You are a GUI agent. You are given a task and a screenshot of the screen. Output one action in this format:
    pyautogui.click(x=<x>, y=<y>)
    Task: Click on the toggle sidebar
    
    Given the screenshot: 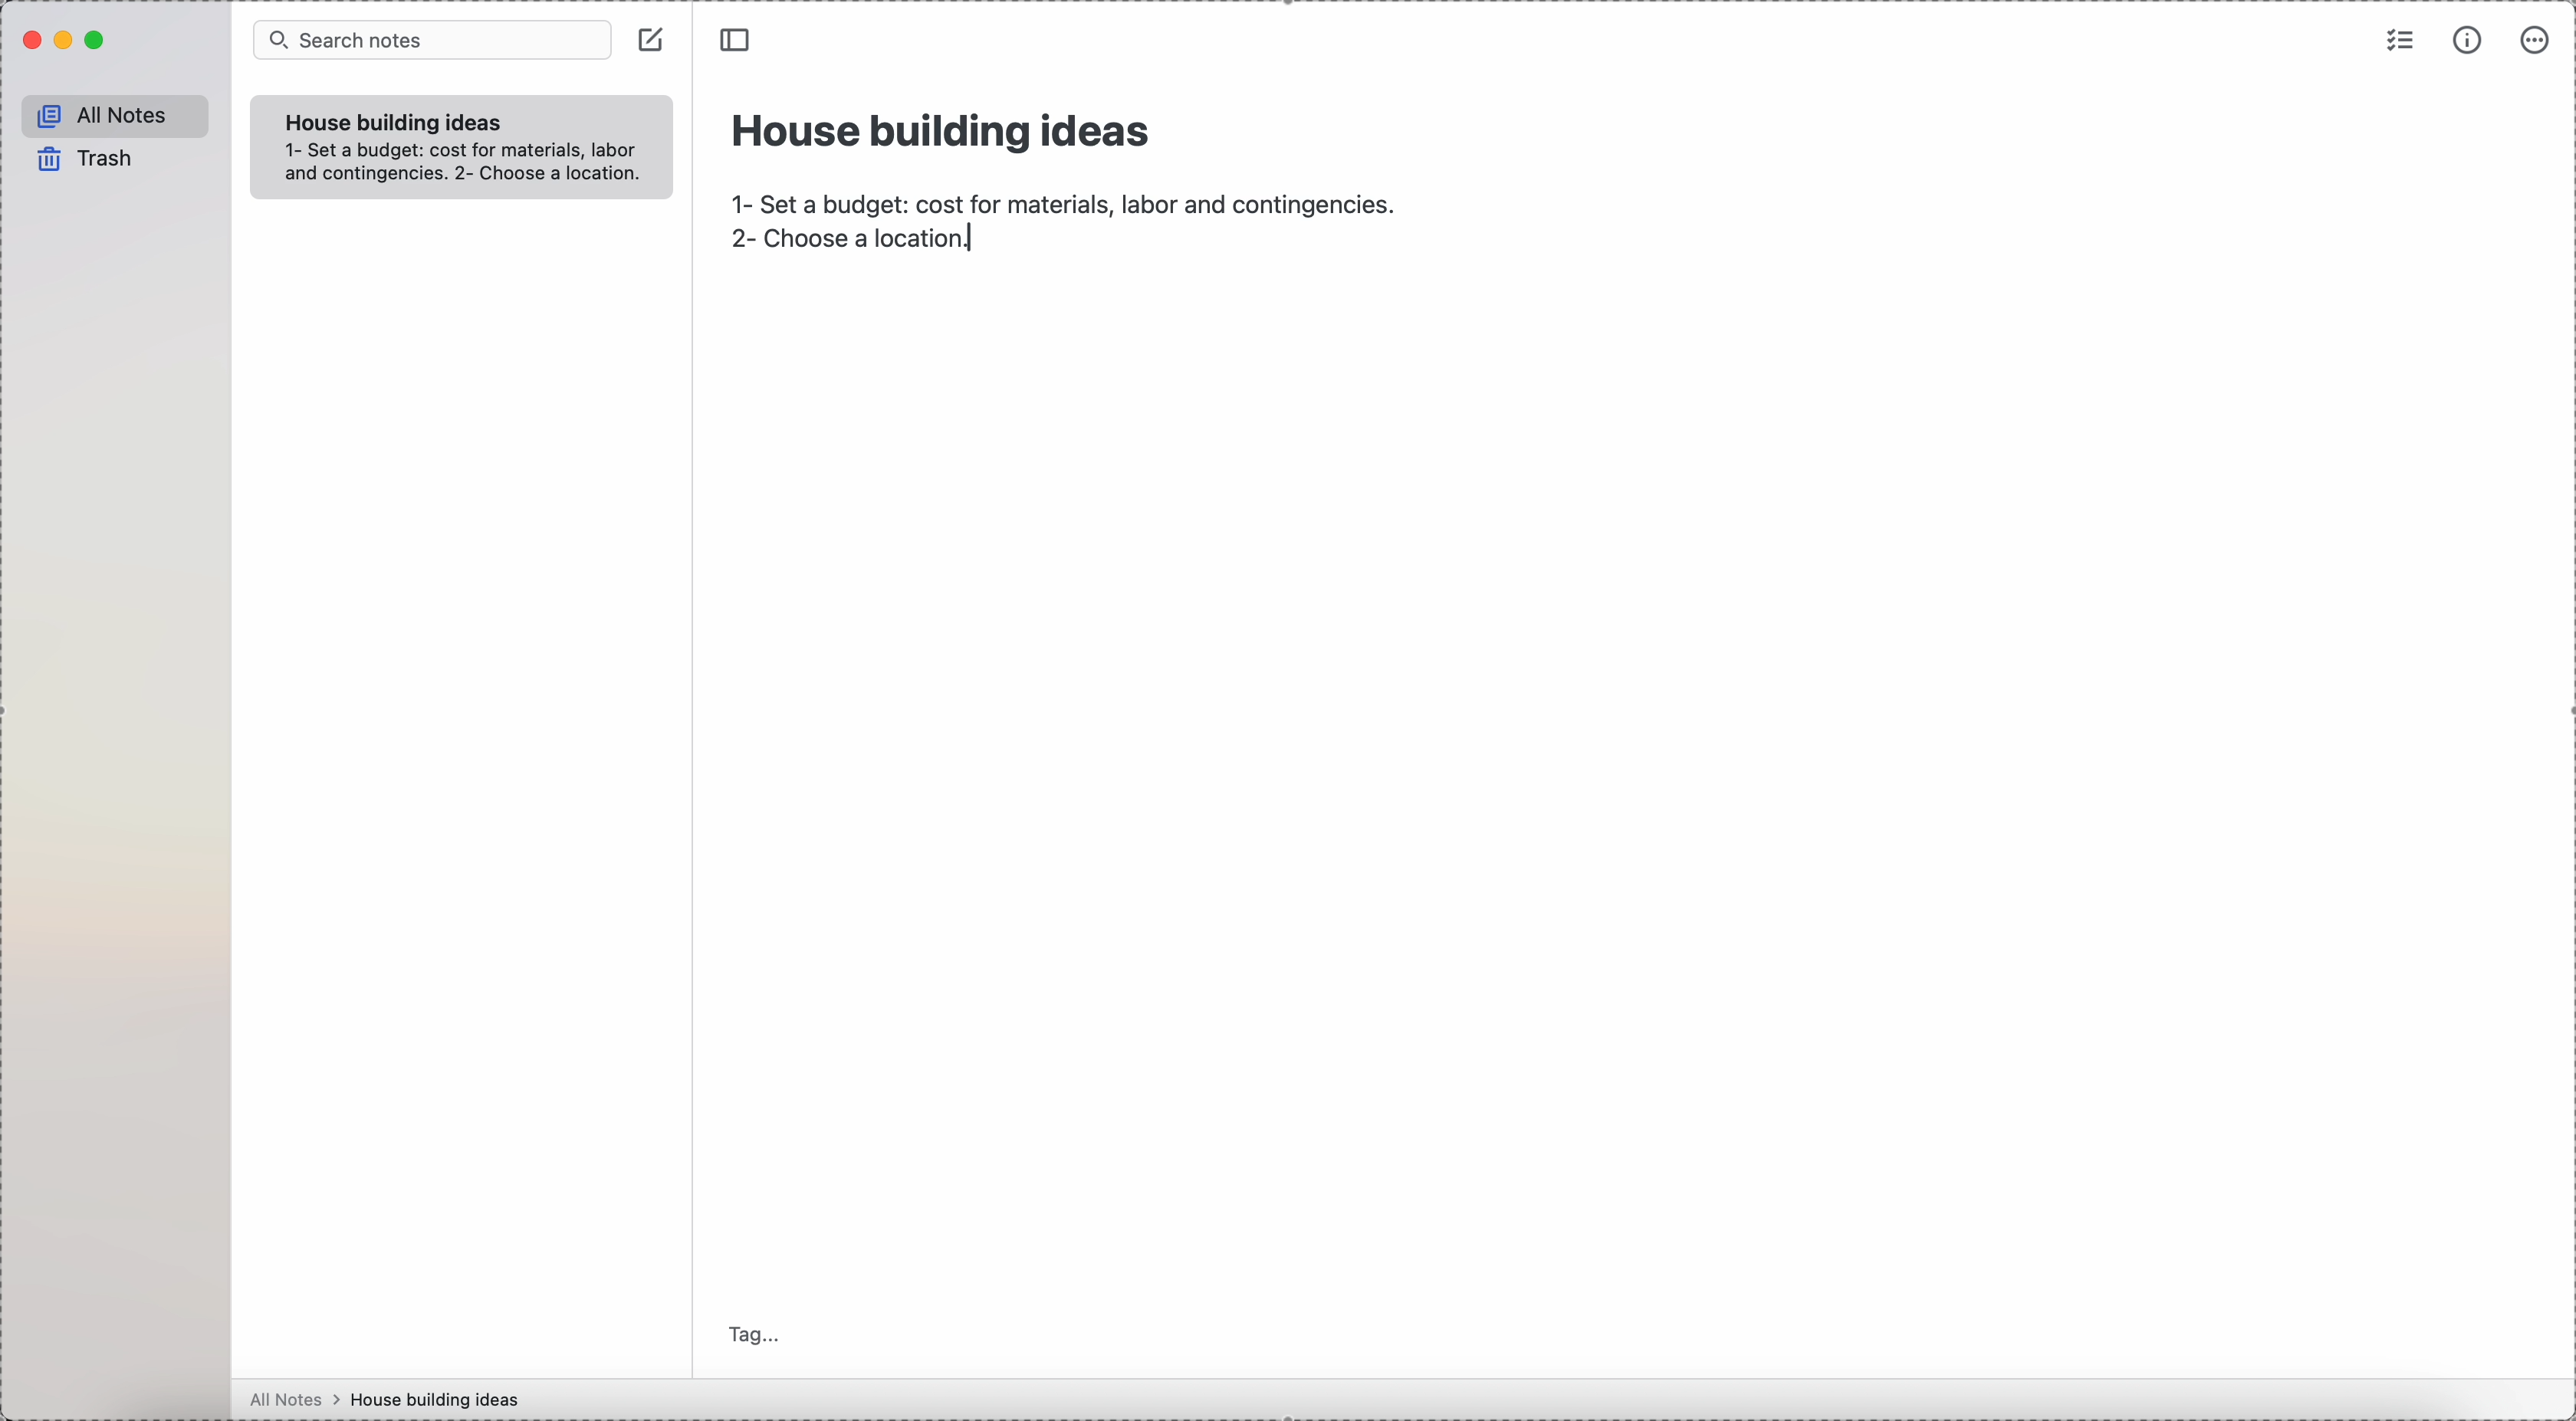 What is the action you would take?
    pyautogui.click(x=739, y=41)
    